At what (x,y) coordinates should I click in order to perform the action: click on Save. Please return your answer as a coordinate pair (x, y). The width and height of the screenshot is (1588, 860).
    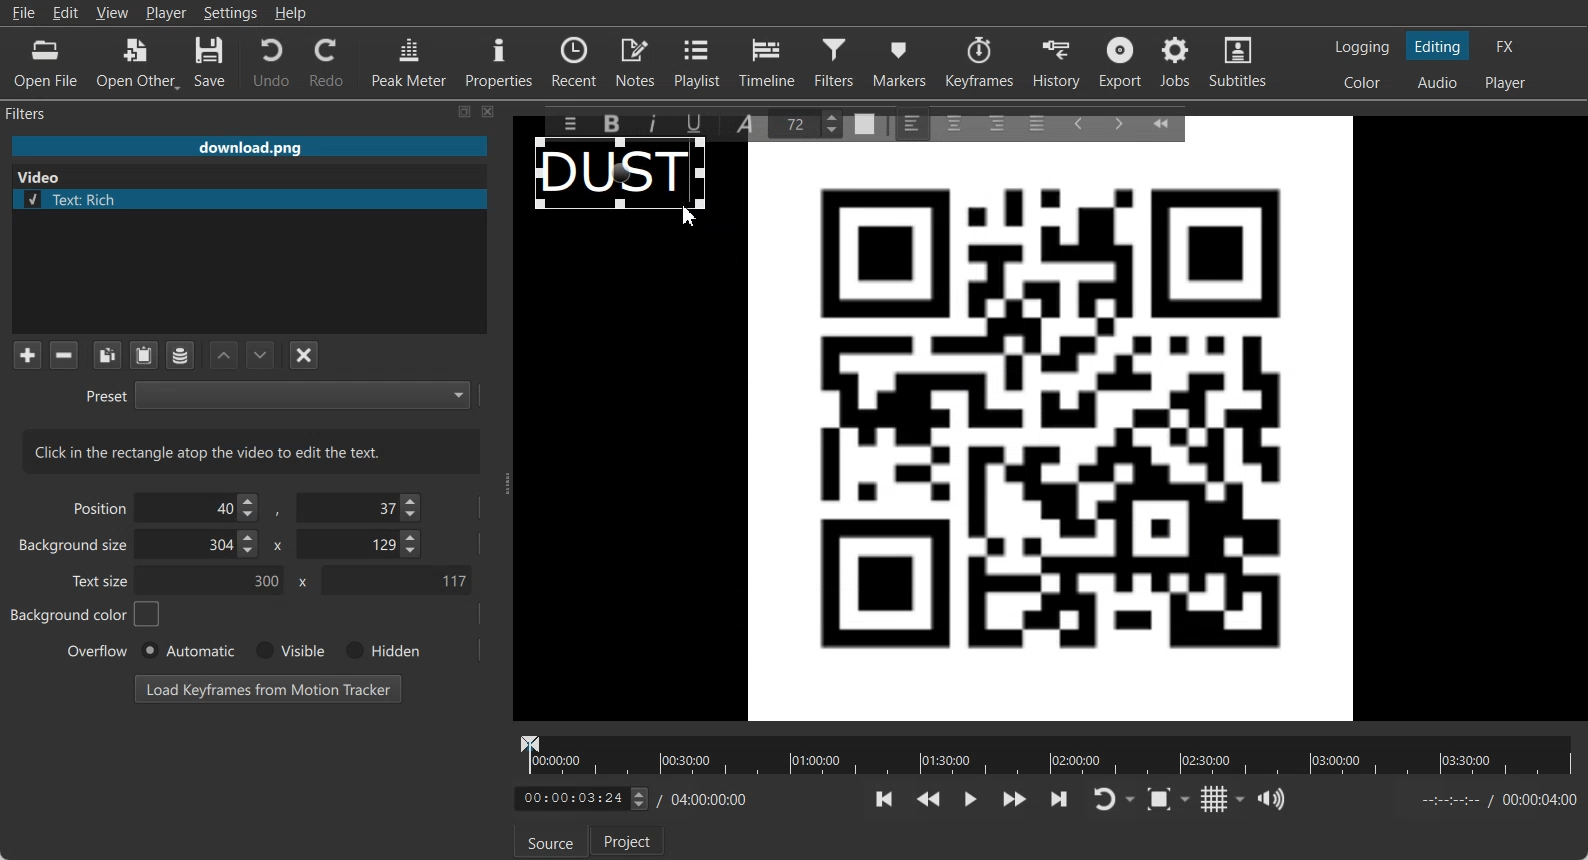
    Looking at the image, I should click on (210, 63).